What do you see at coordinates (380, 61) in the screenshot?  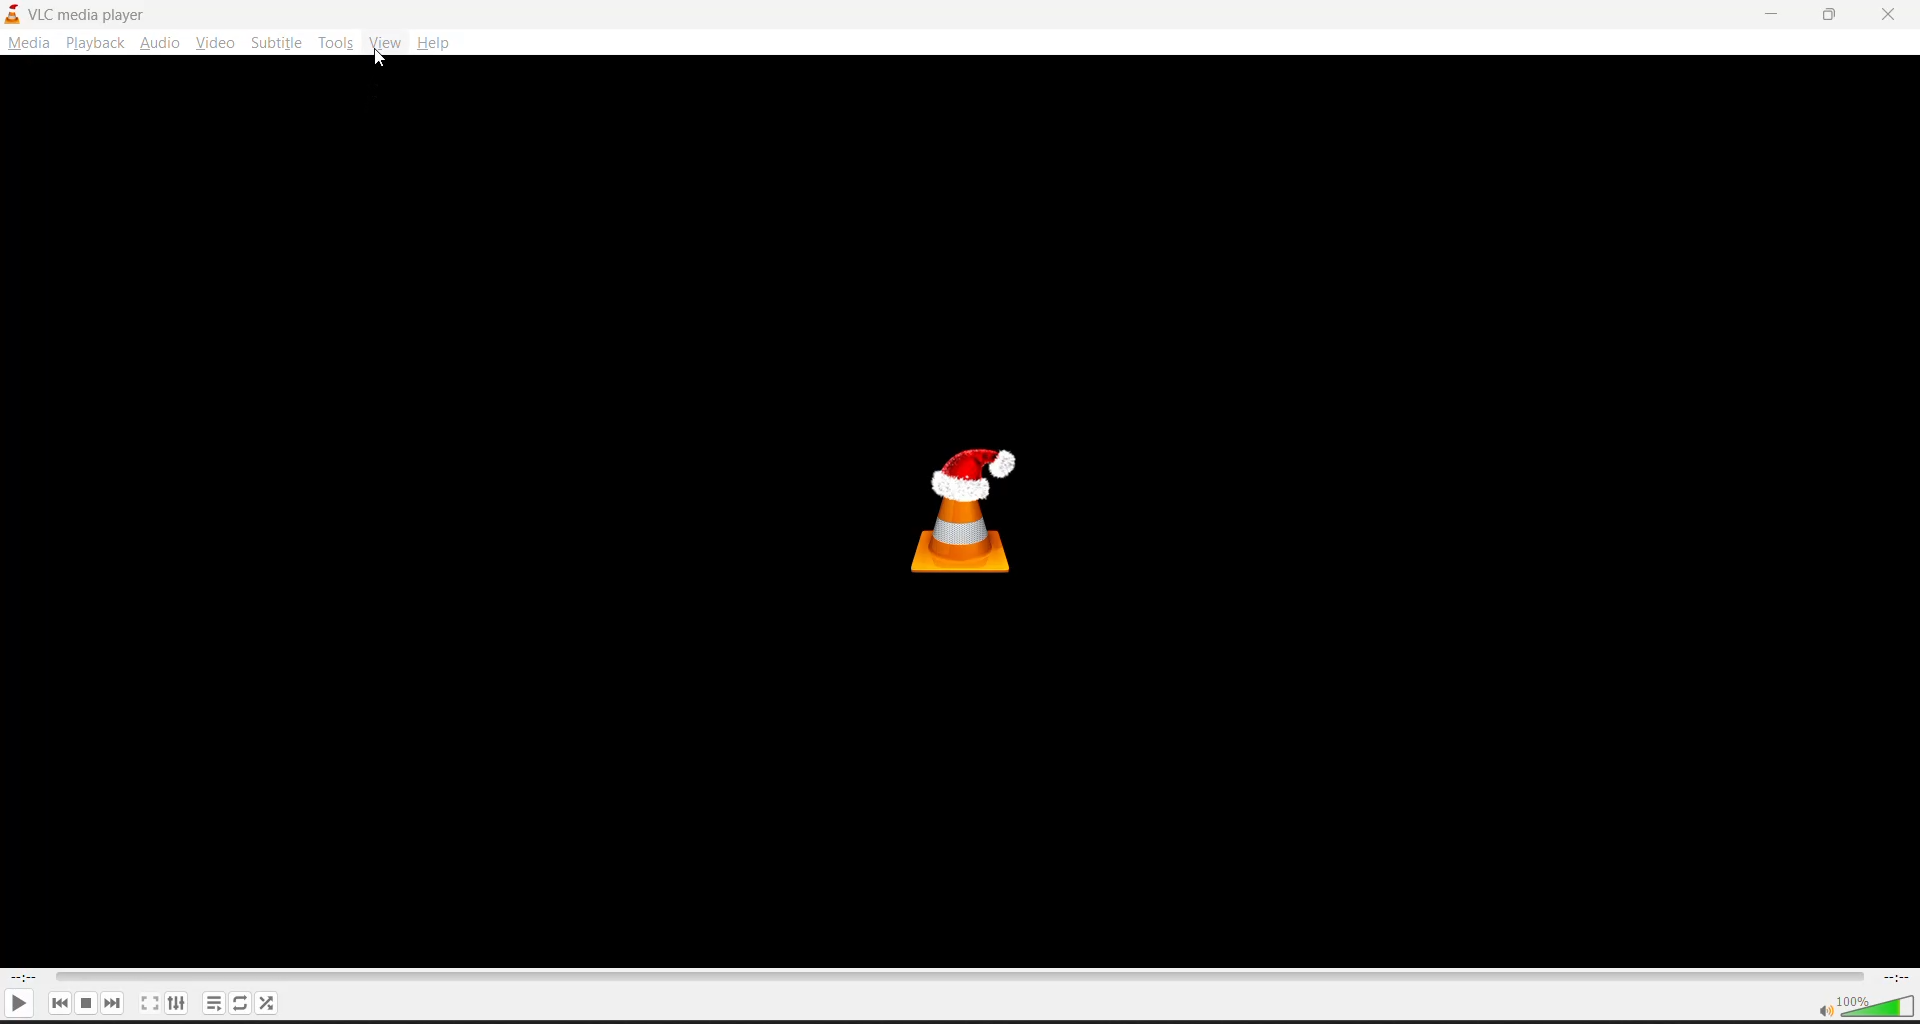 I see `cursor` at bounding box center [380, 61].